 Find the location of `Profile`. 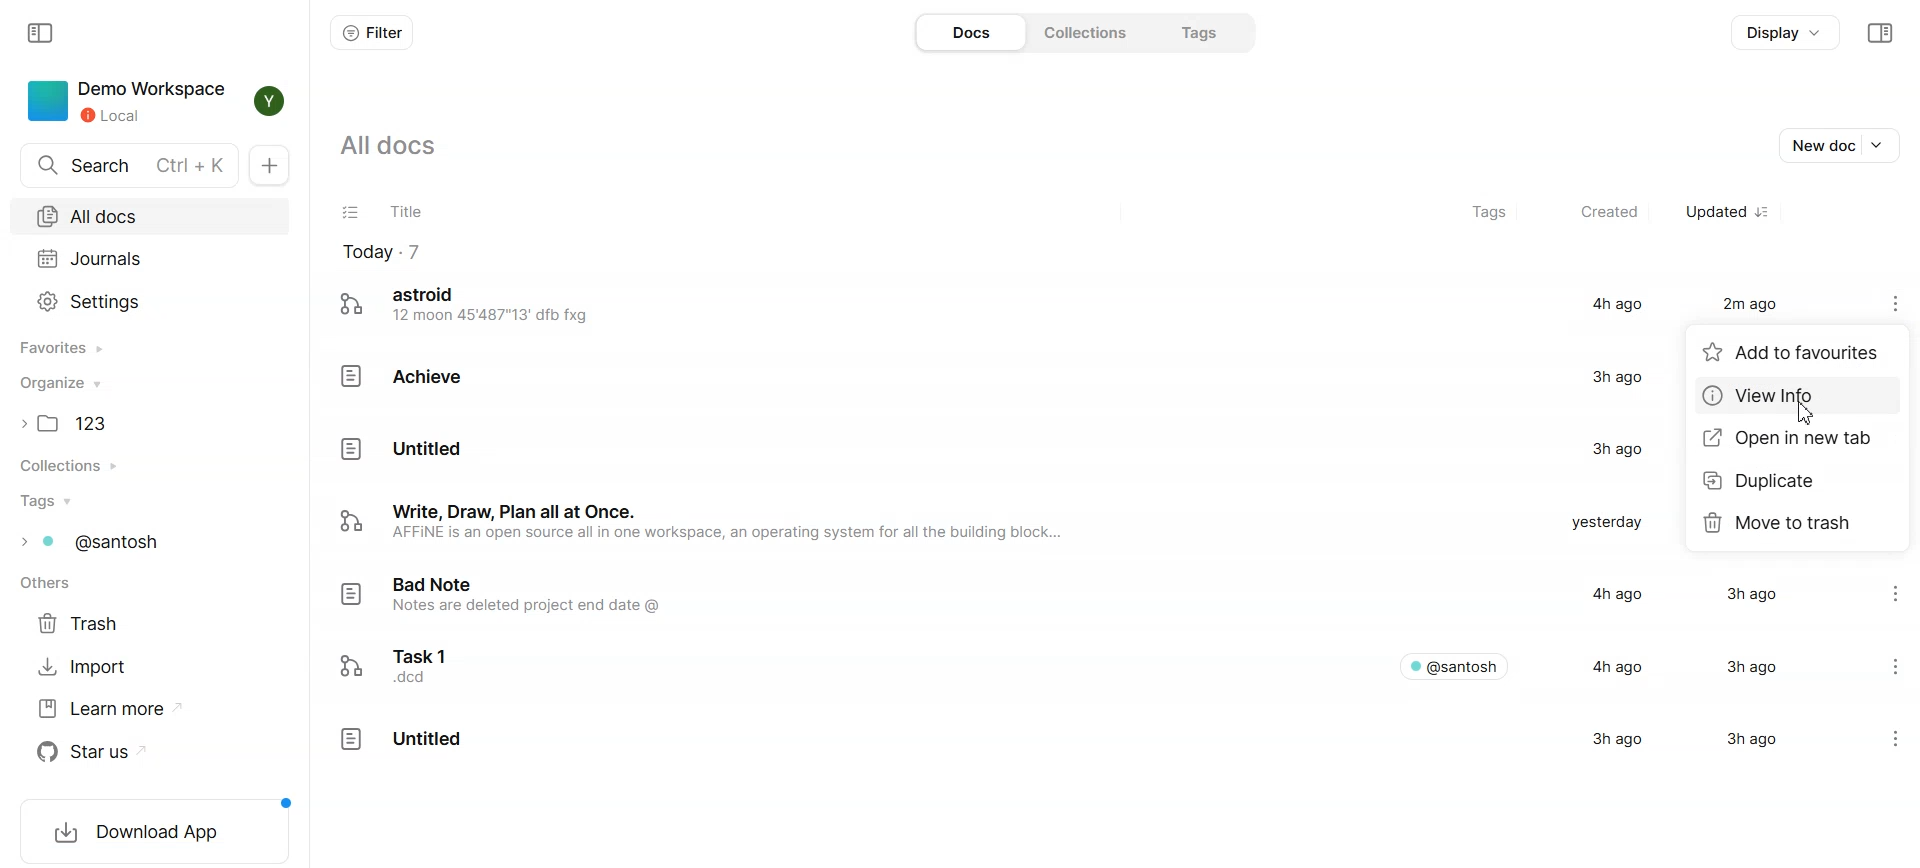

Profile is located at coordinates (272, 102).